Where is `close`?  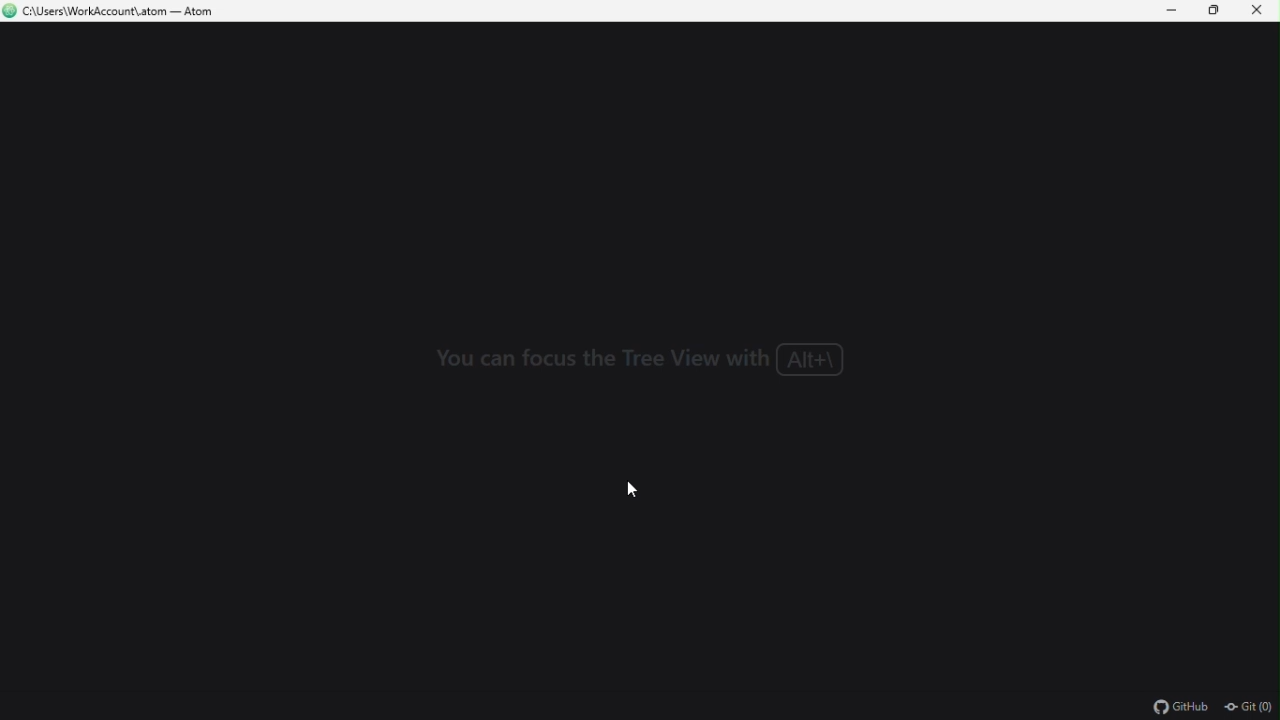
close is located at coordinates (1262, 11).